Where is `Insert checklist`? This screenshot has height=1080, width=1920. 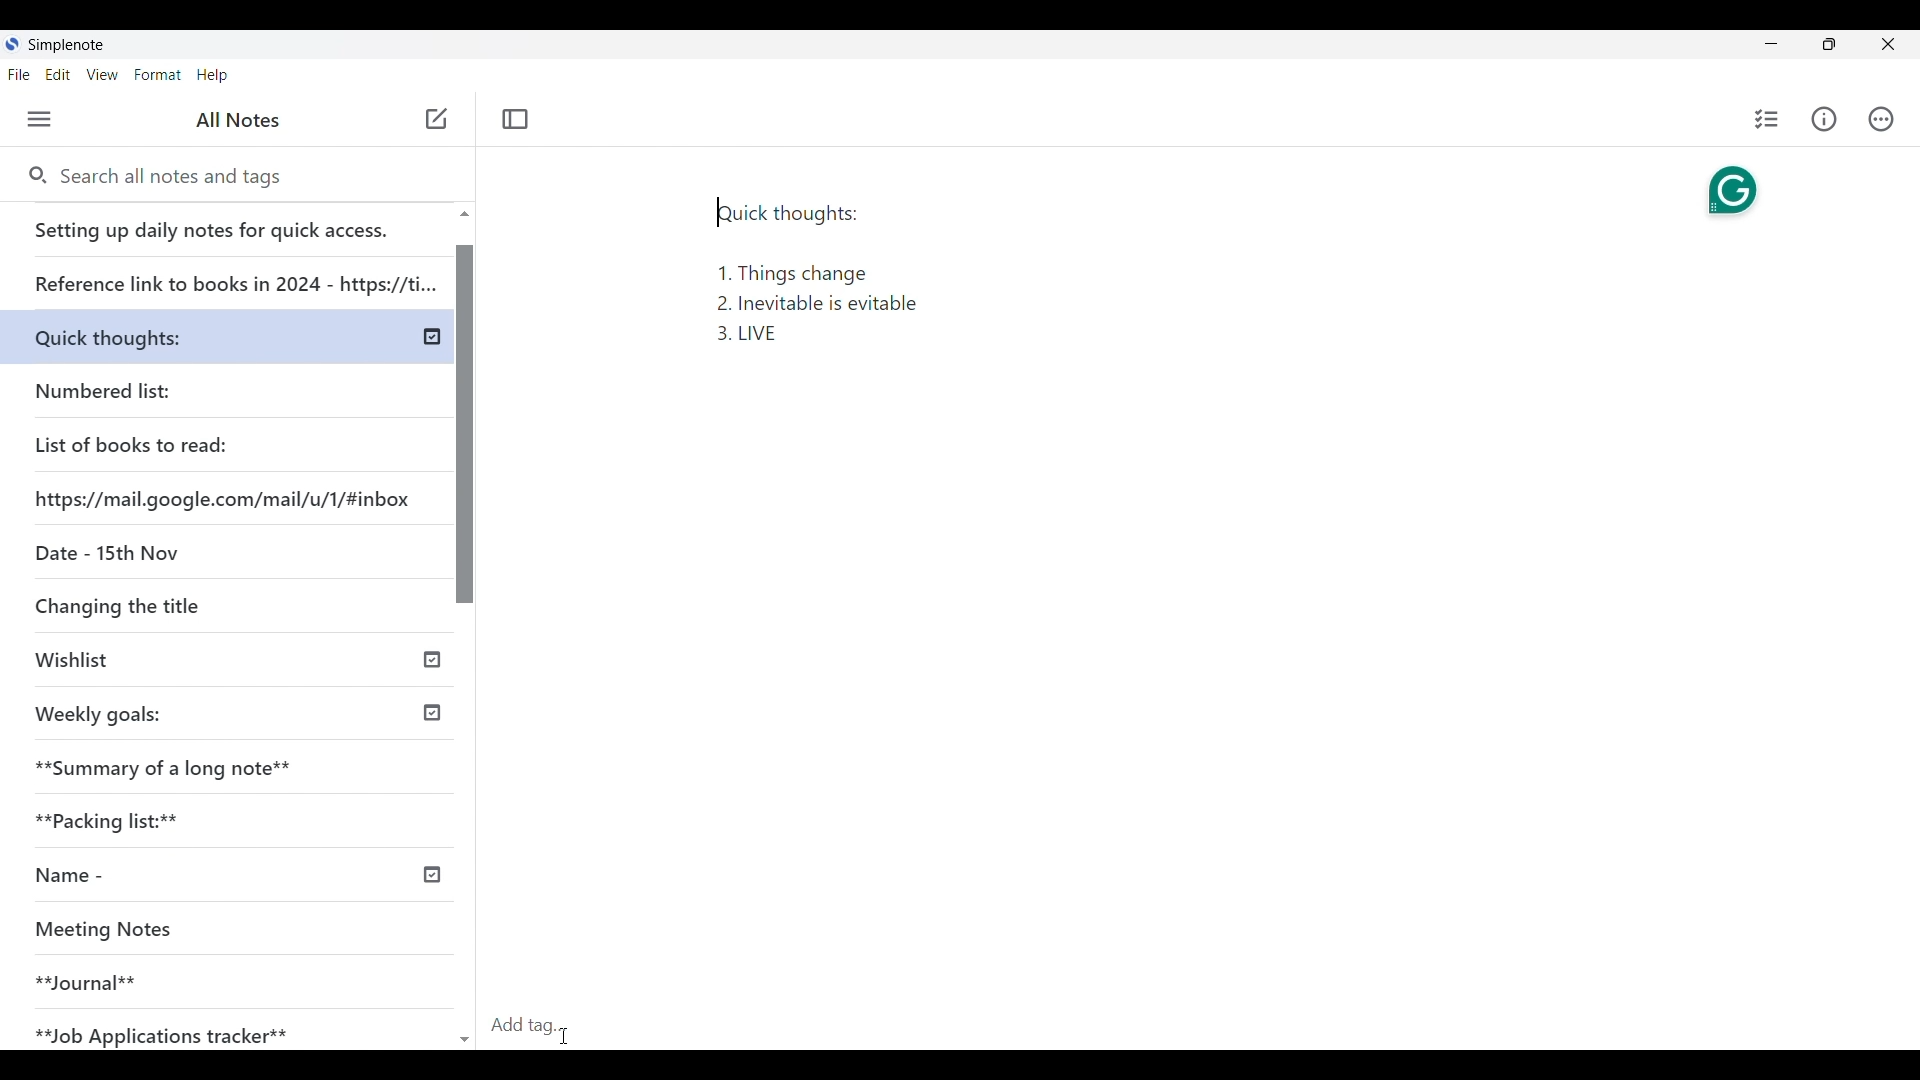 Insert checklist is located at coordinates (1766, 119).